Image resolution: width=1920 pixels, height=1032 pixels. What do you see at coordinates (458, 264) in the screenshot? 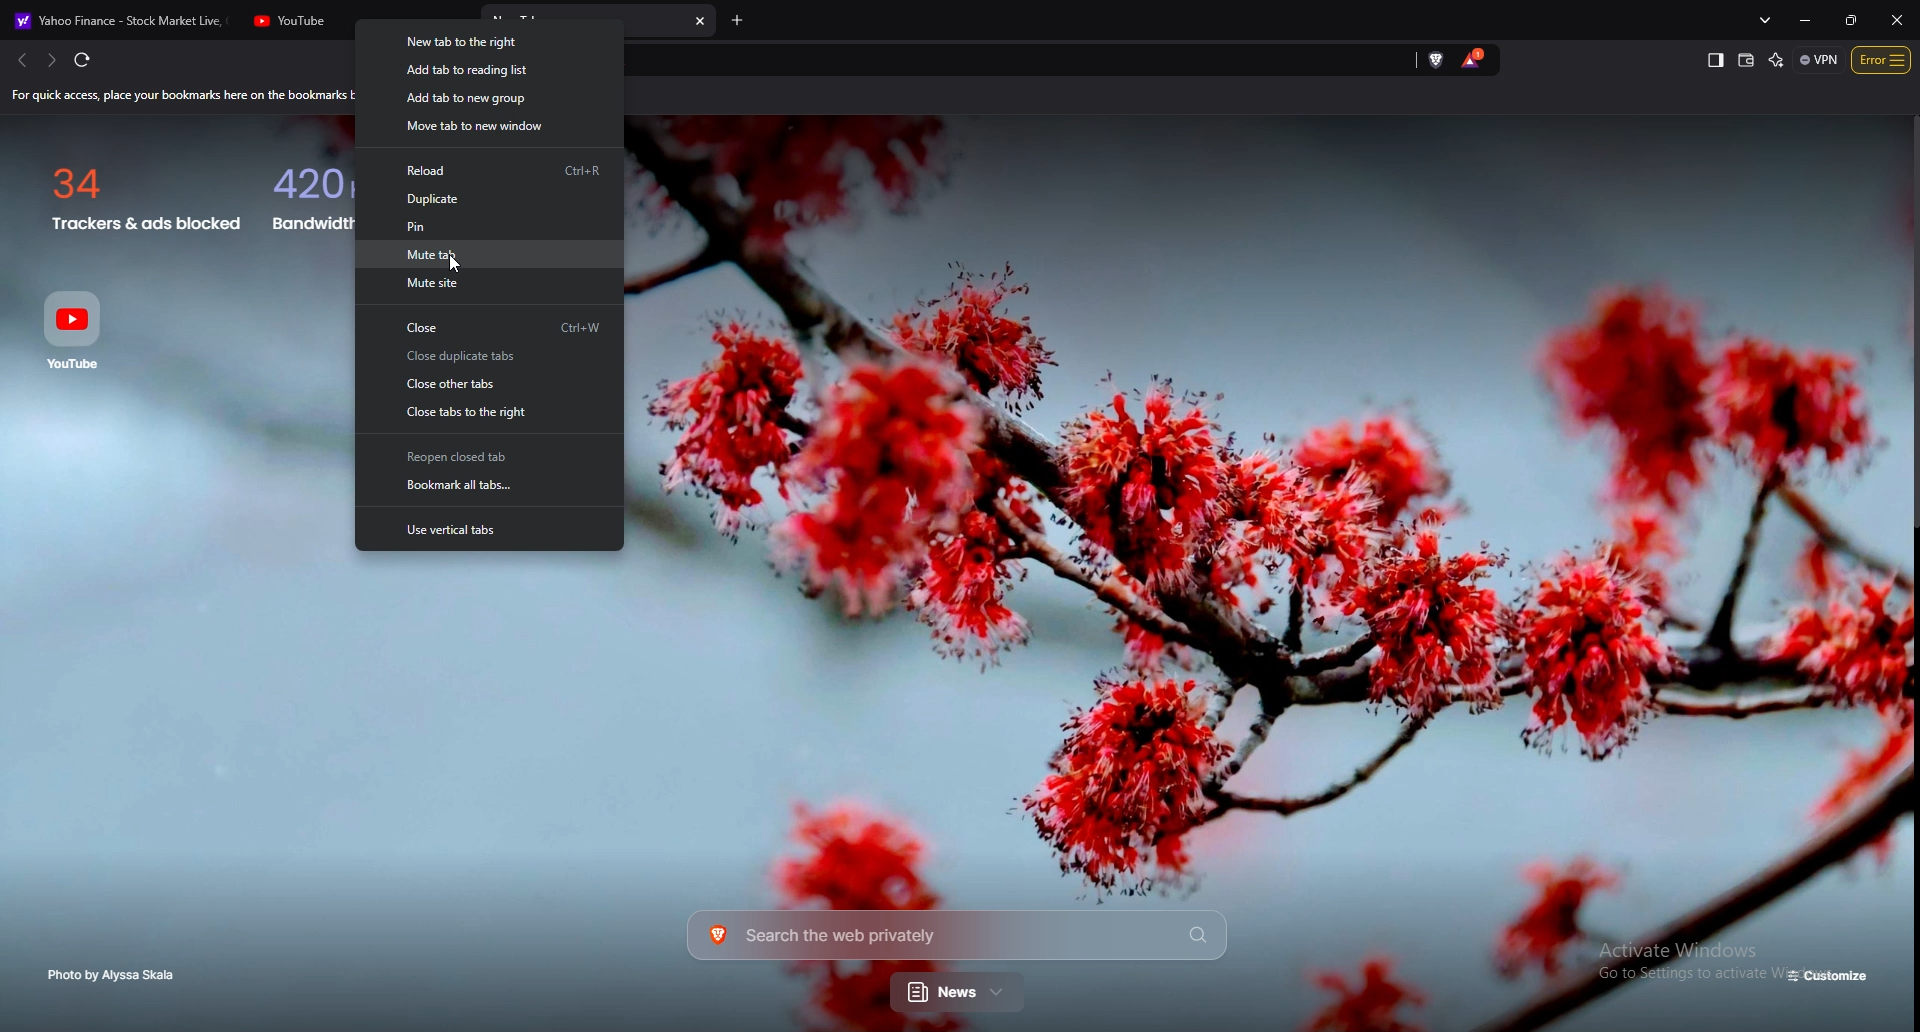
I see `Cursor` at bounding box center [458, 264].